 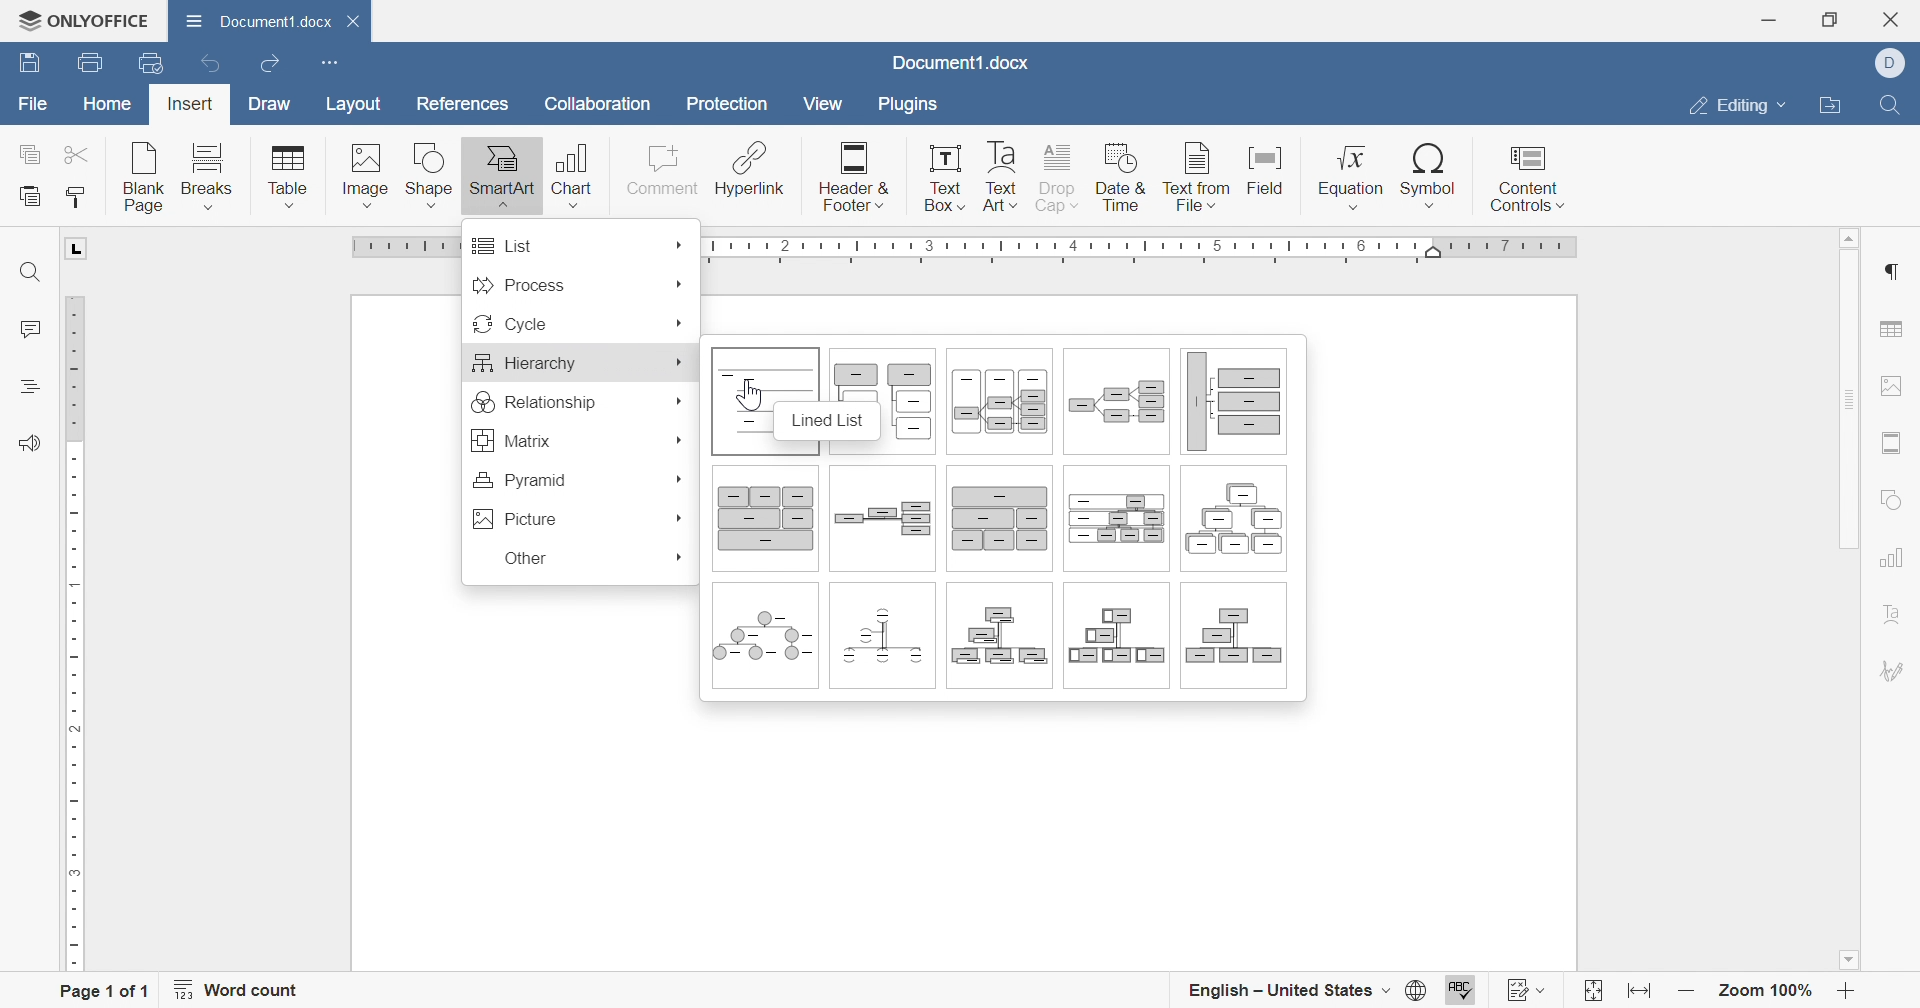 I want to click on Plugins, so click(x=910, y=107).